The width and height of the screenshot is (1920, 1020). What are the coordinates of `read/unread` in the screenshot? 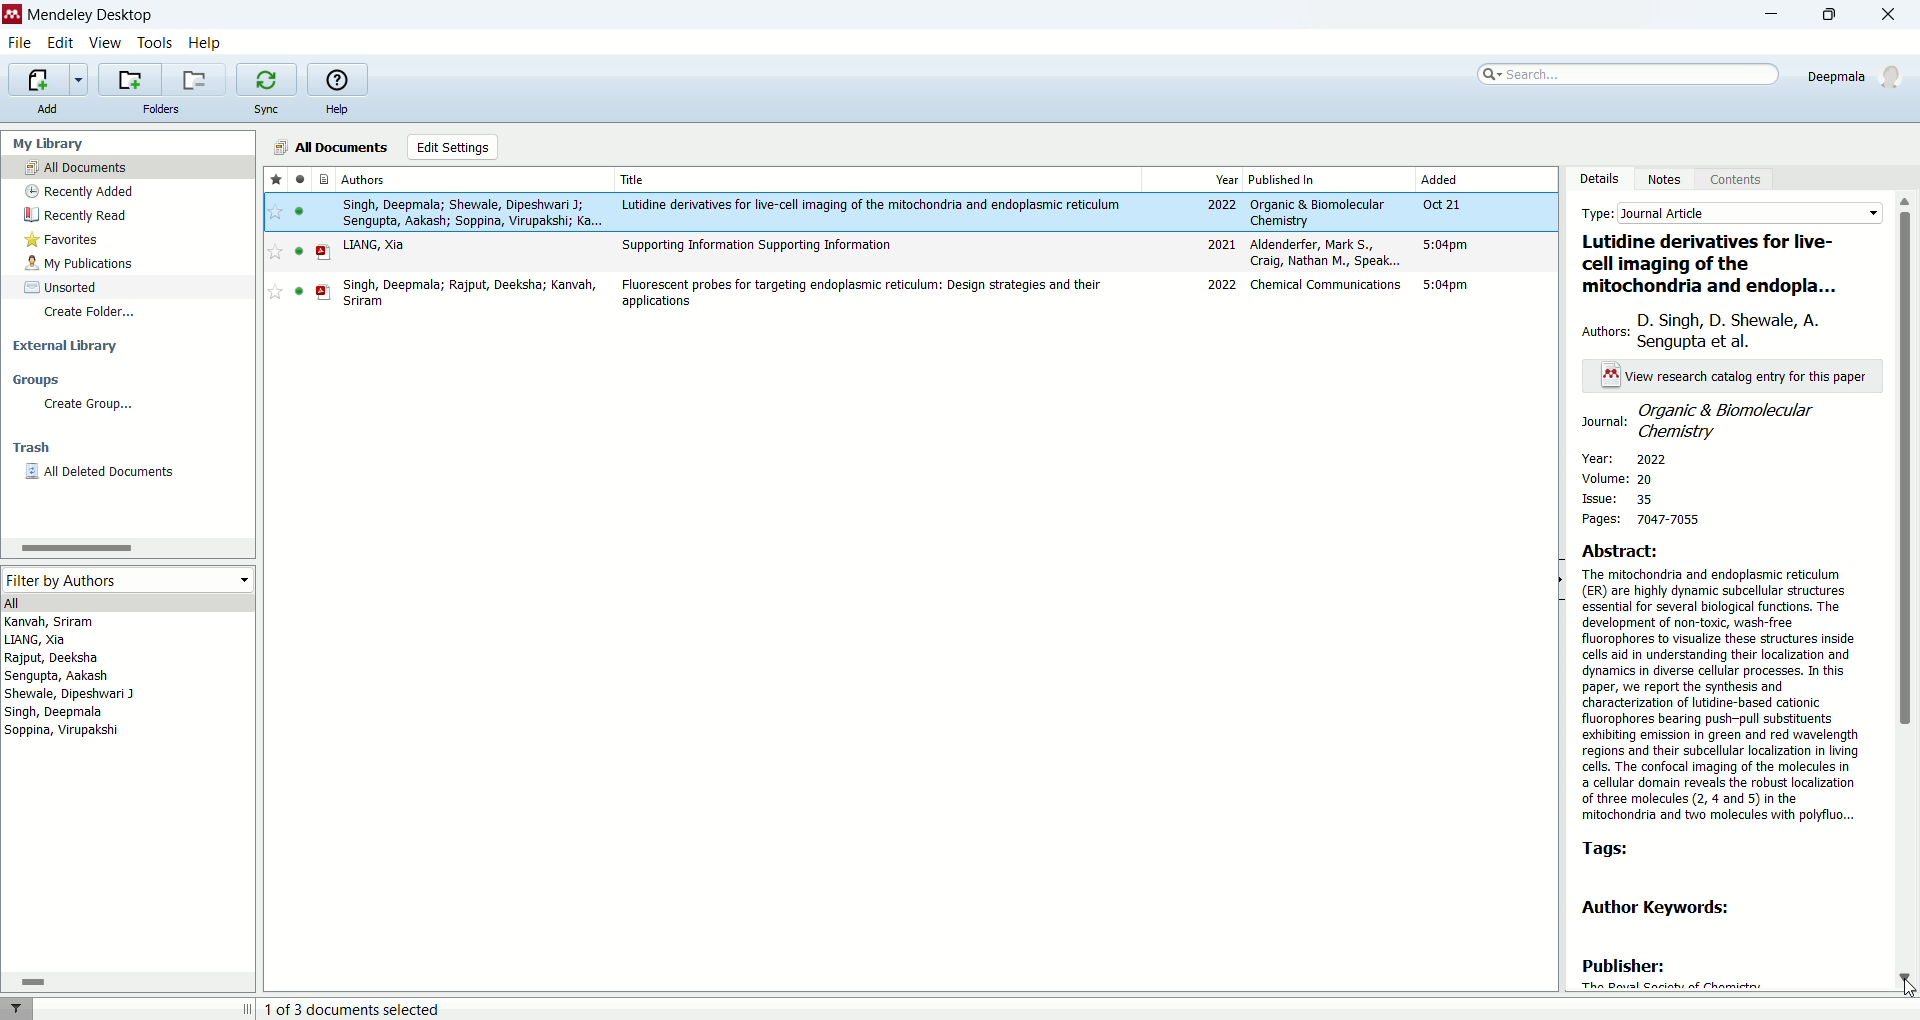 It's located at (299, 178).